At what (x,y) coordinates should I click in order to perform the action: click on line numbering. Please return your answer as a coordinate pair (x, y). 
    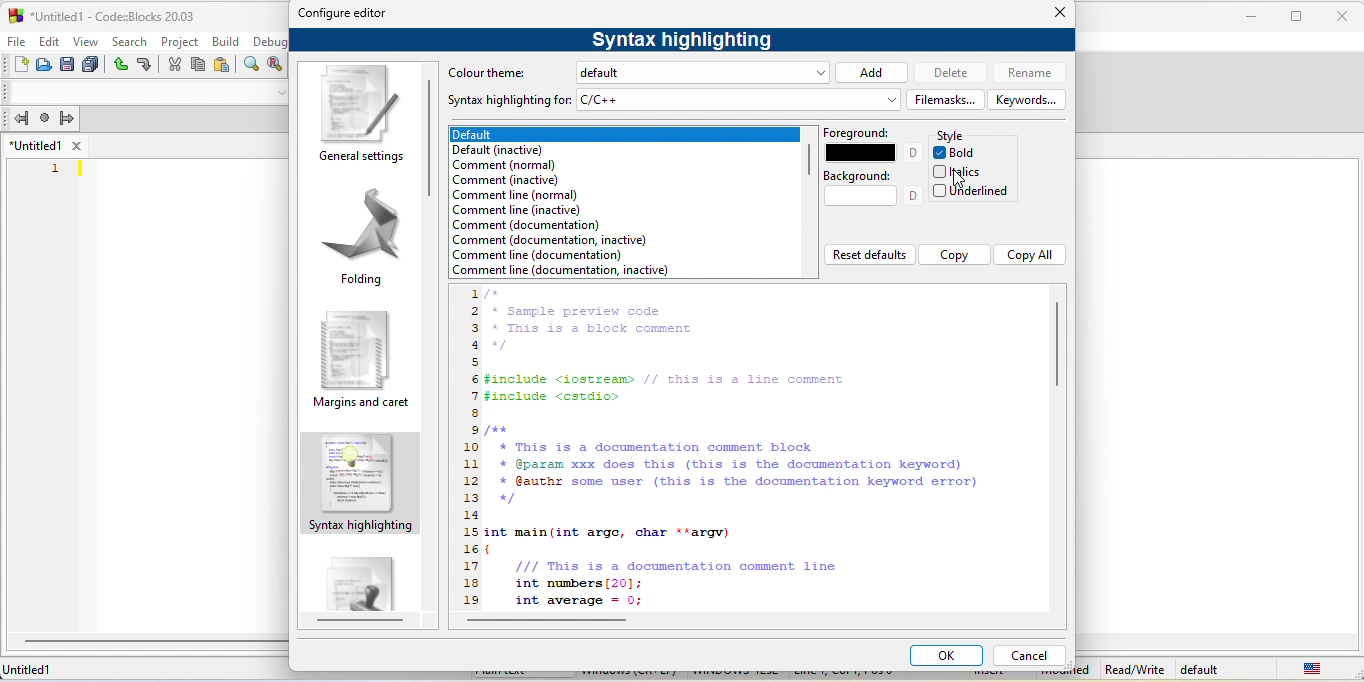
    Looking at the image, I should click on (470, 449).